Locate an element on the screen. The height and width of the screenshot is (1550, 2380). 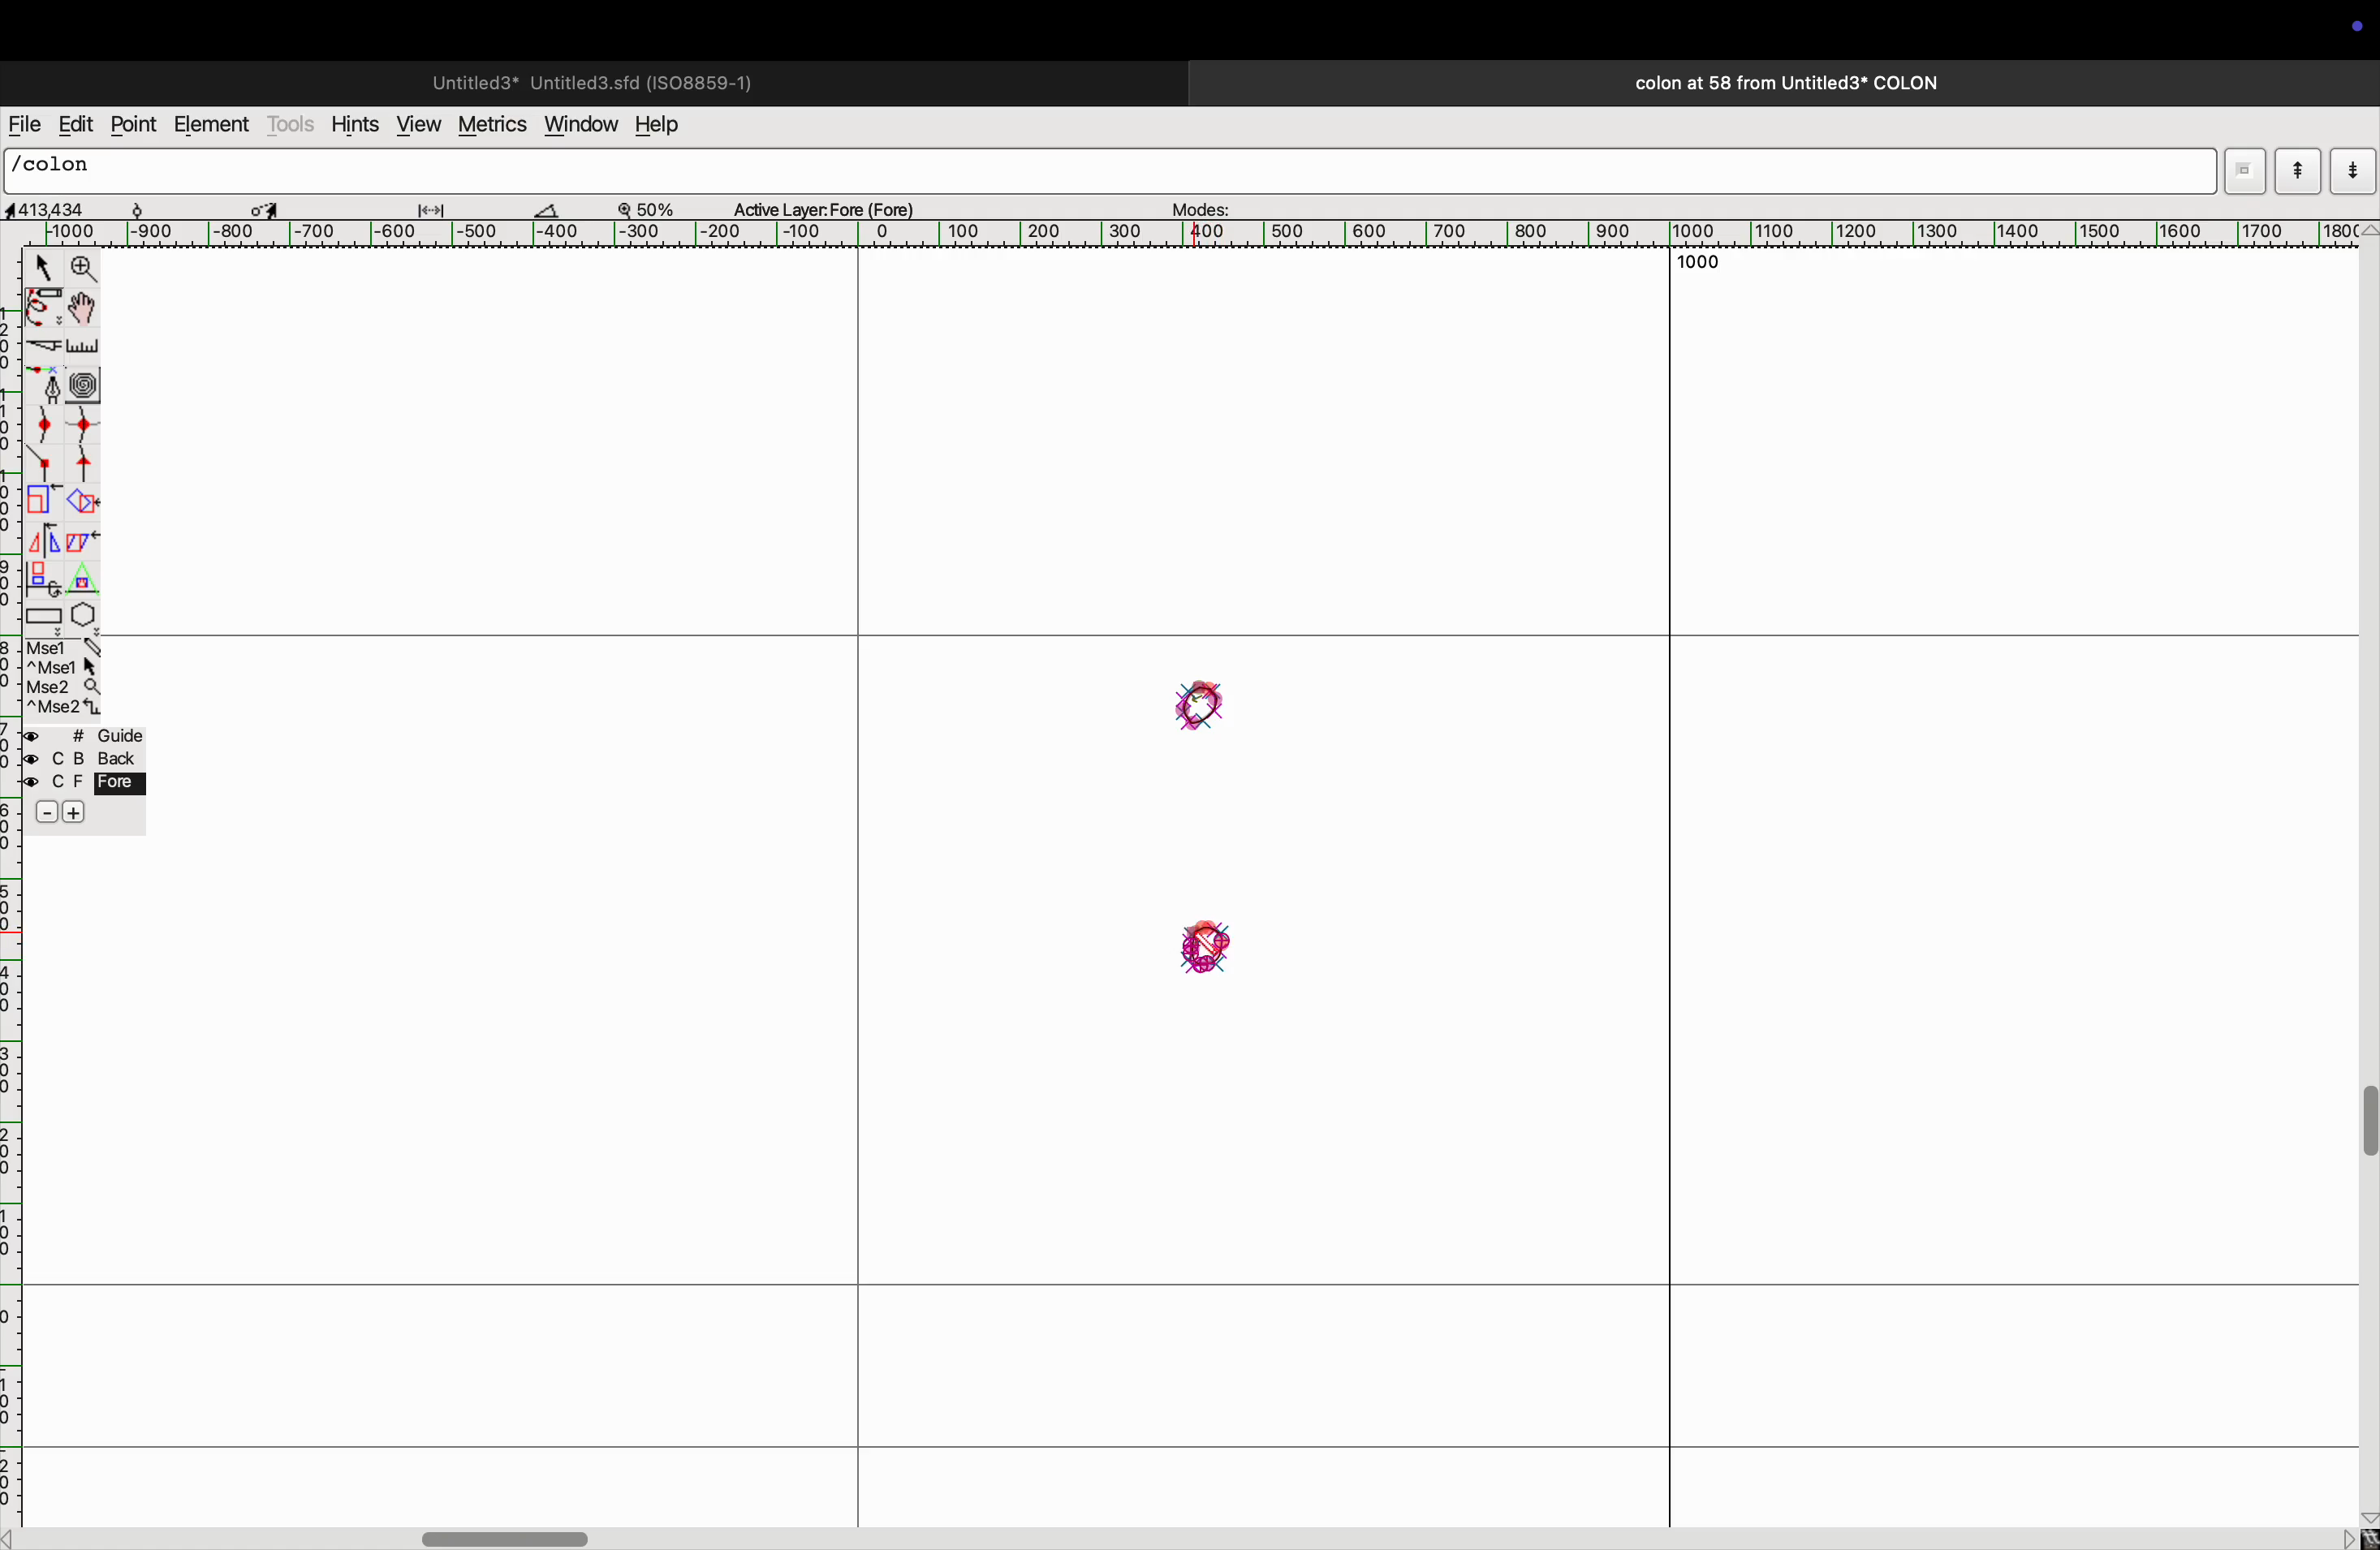
scale is located at coordinates (84, 348).